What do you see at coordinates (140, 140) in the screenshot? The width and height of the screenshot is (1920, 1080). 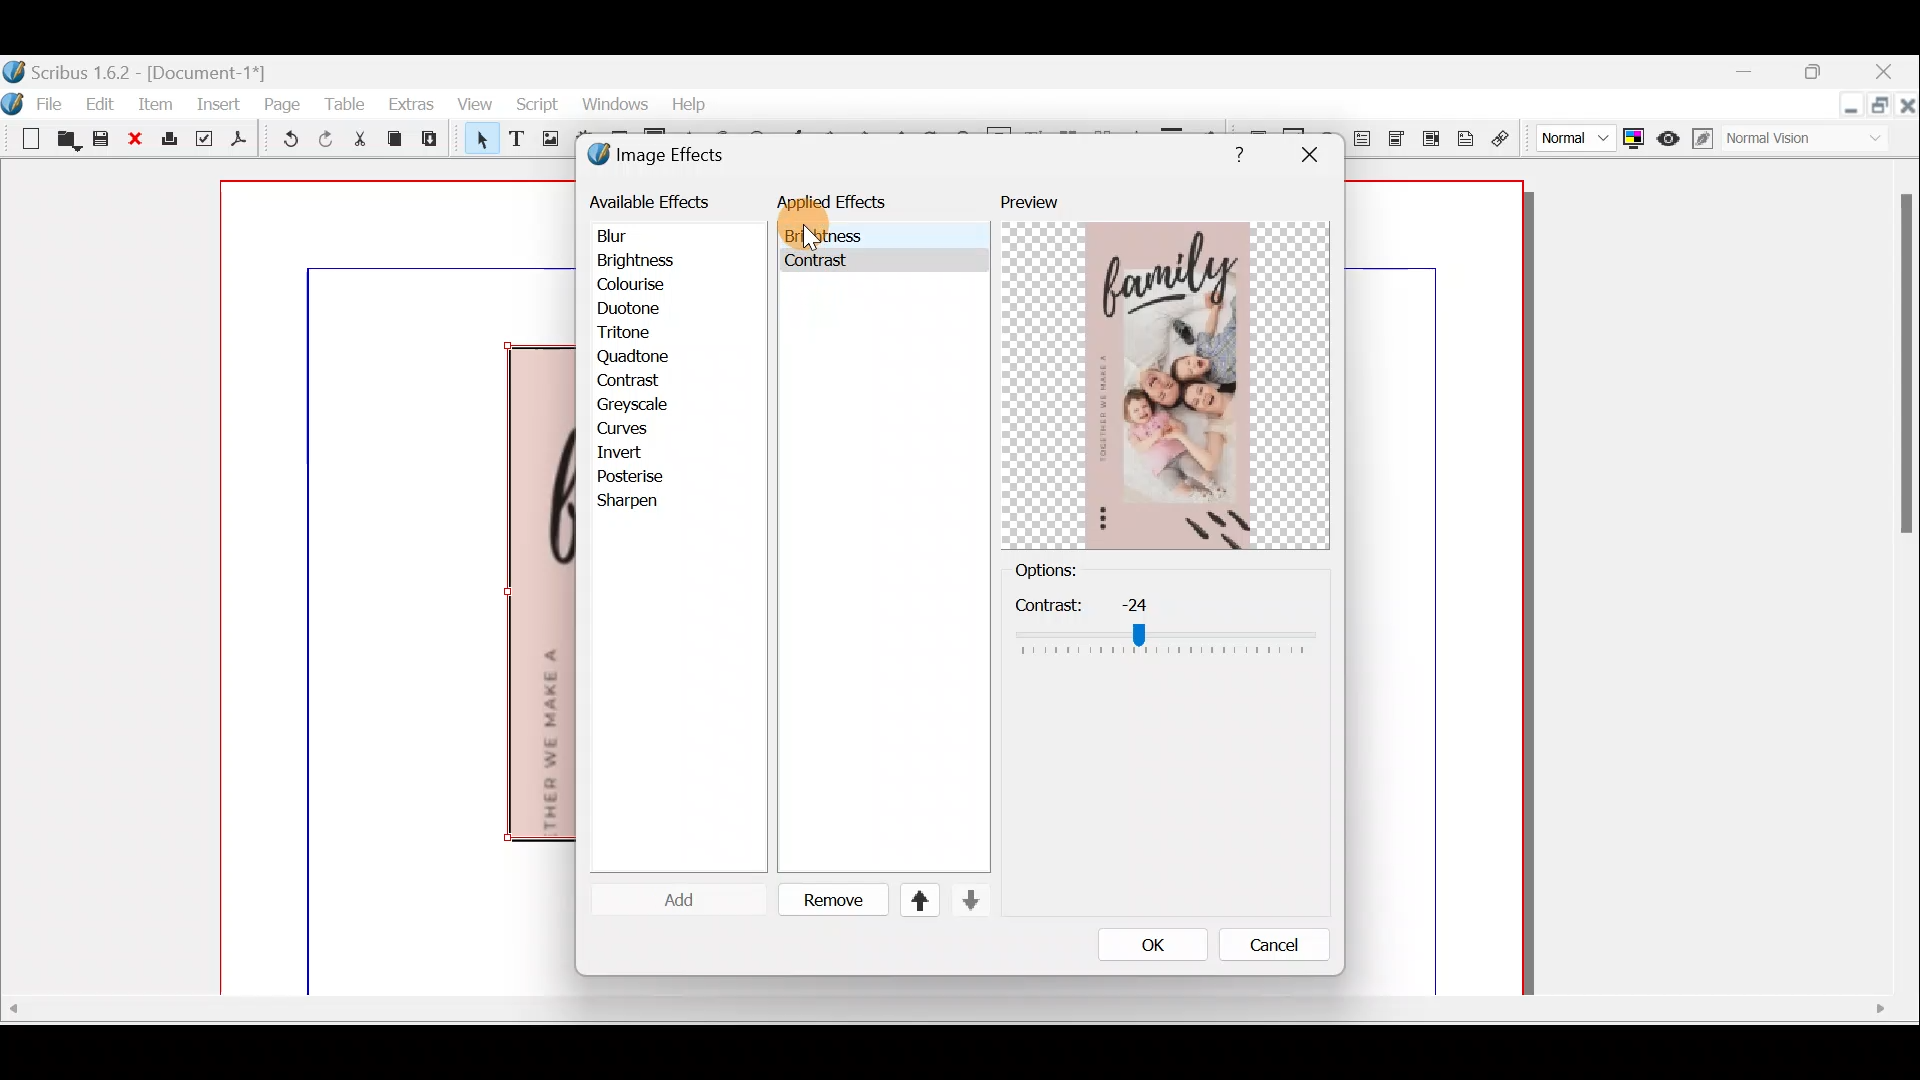 I see `Close` at bounding box center [140, 140].